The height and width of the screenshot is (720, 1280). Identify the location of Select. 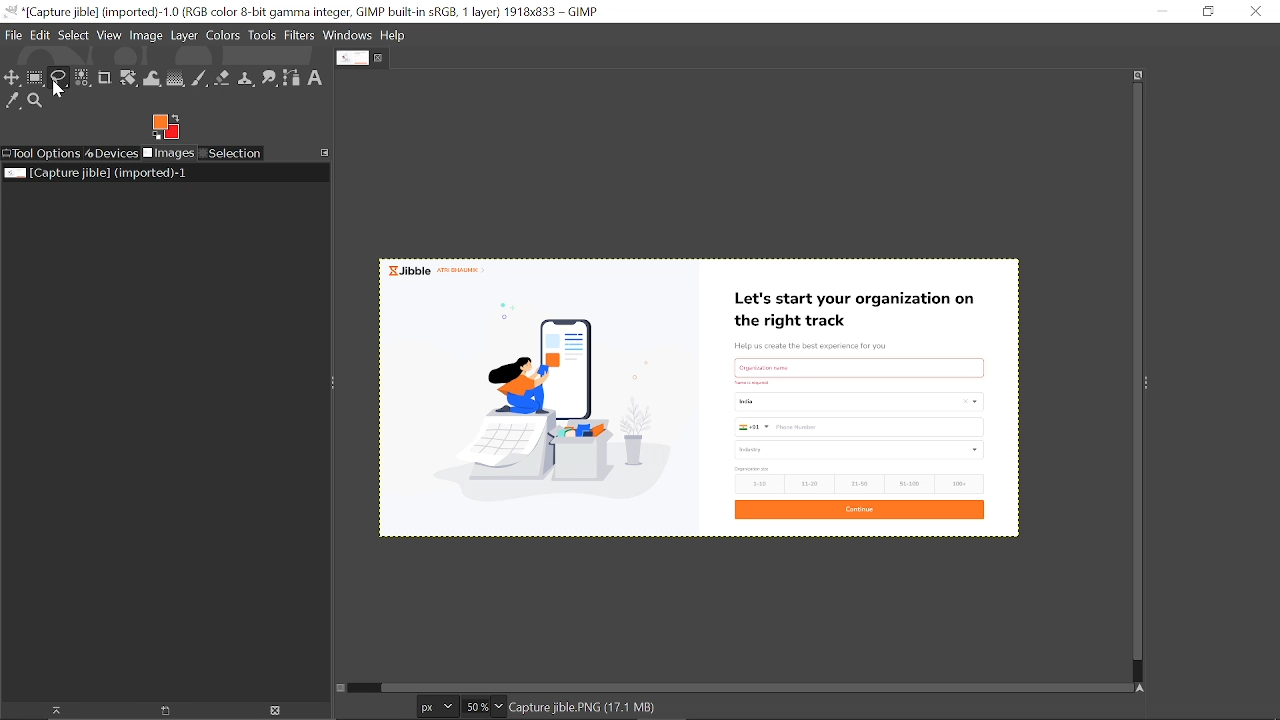
(74, 35).